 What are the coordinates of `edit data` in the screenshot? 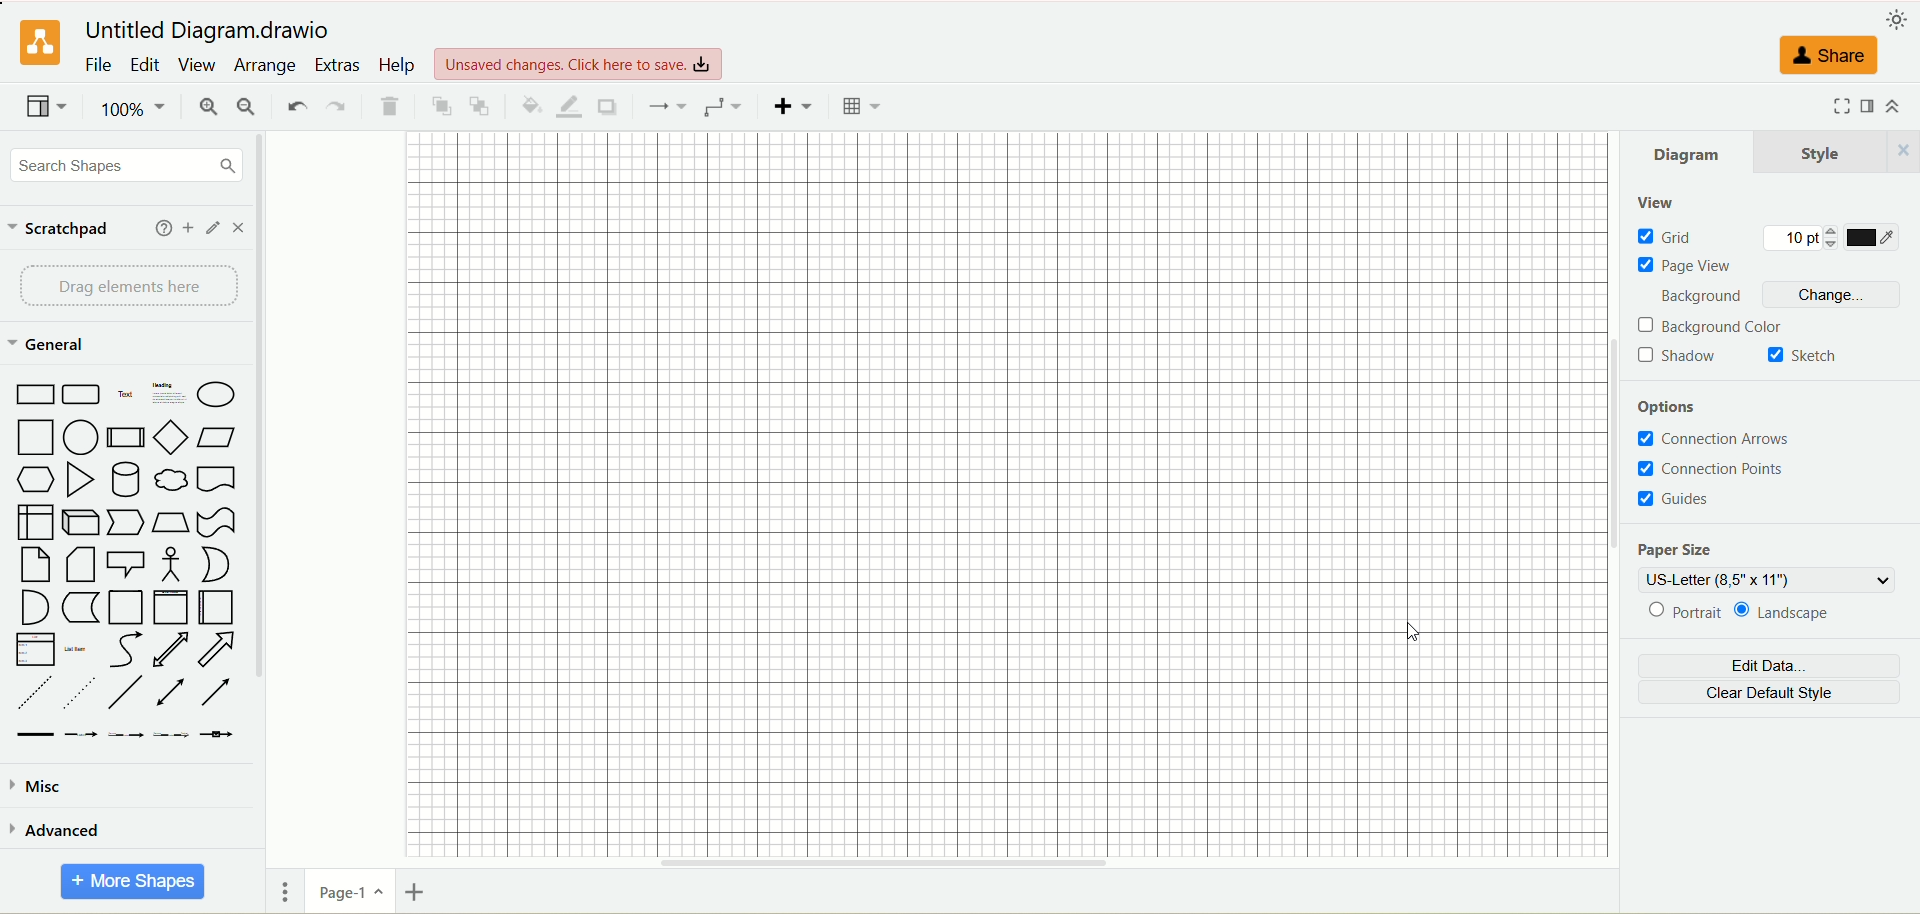 It's located at (1769, 666).